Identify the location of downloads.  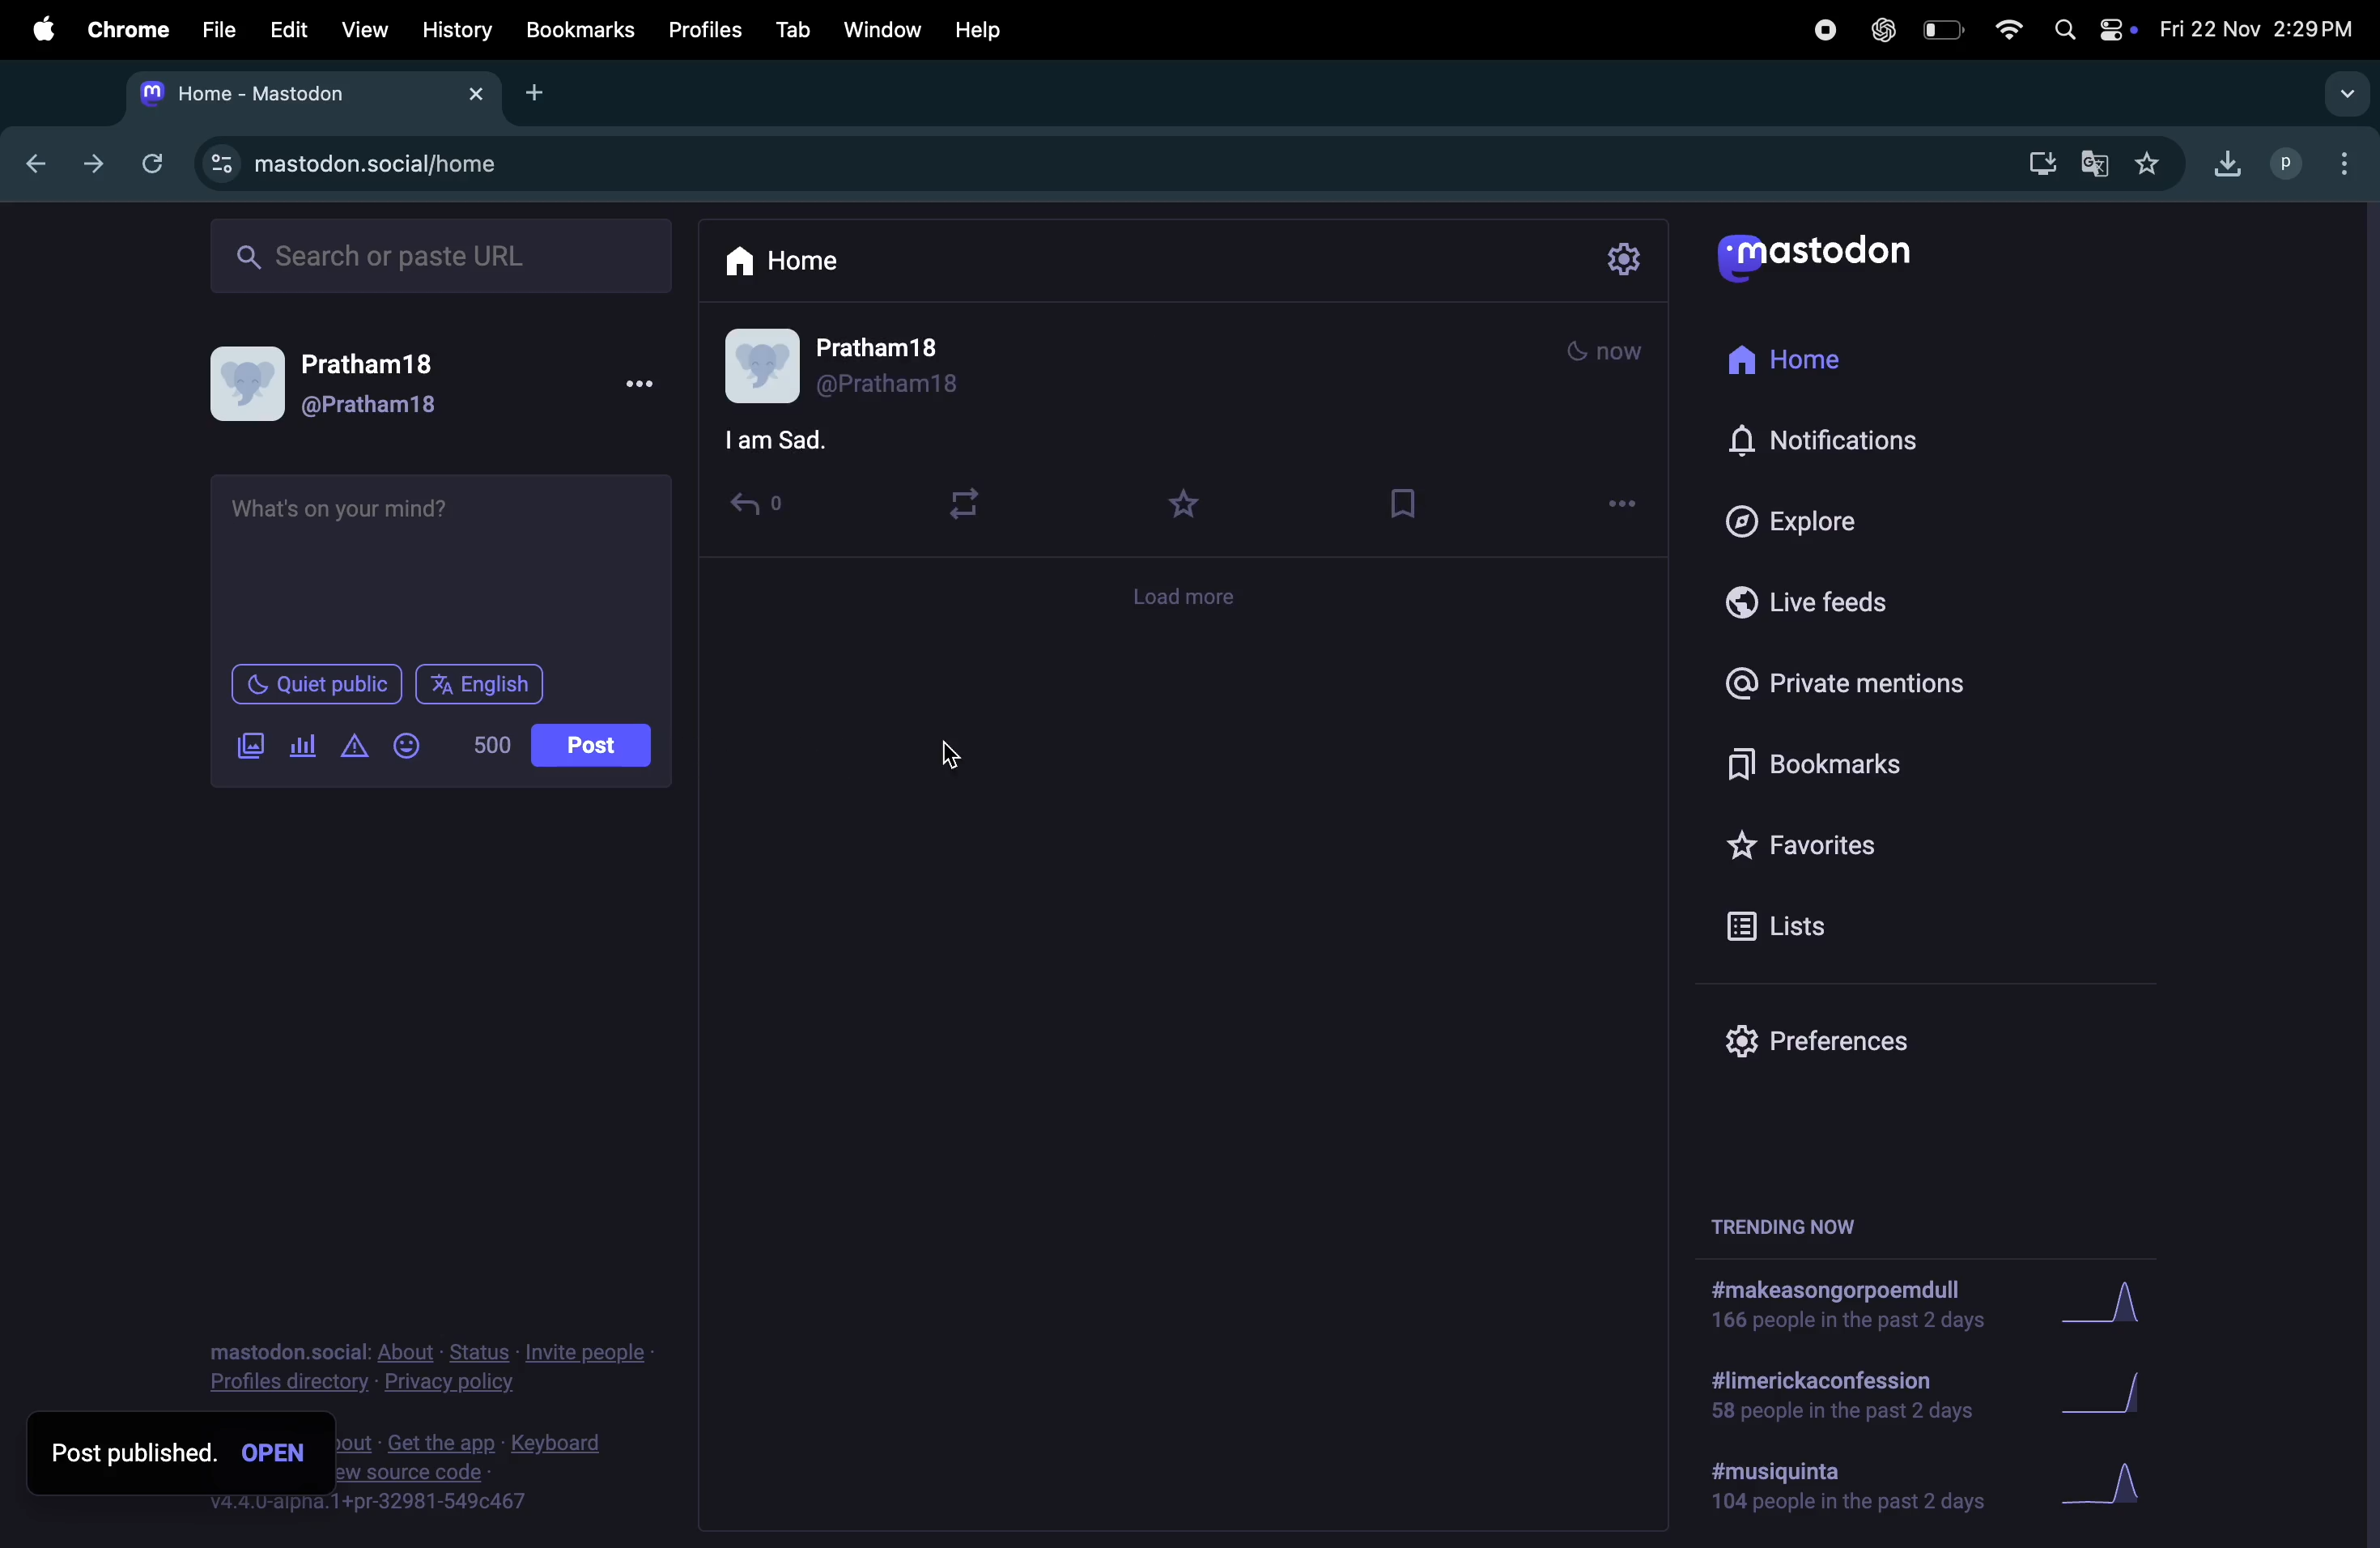
(2226, 165).